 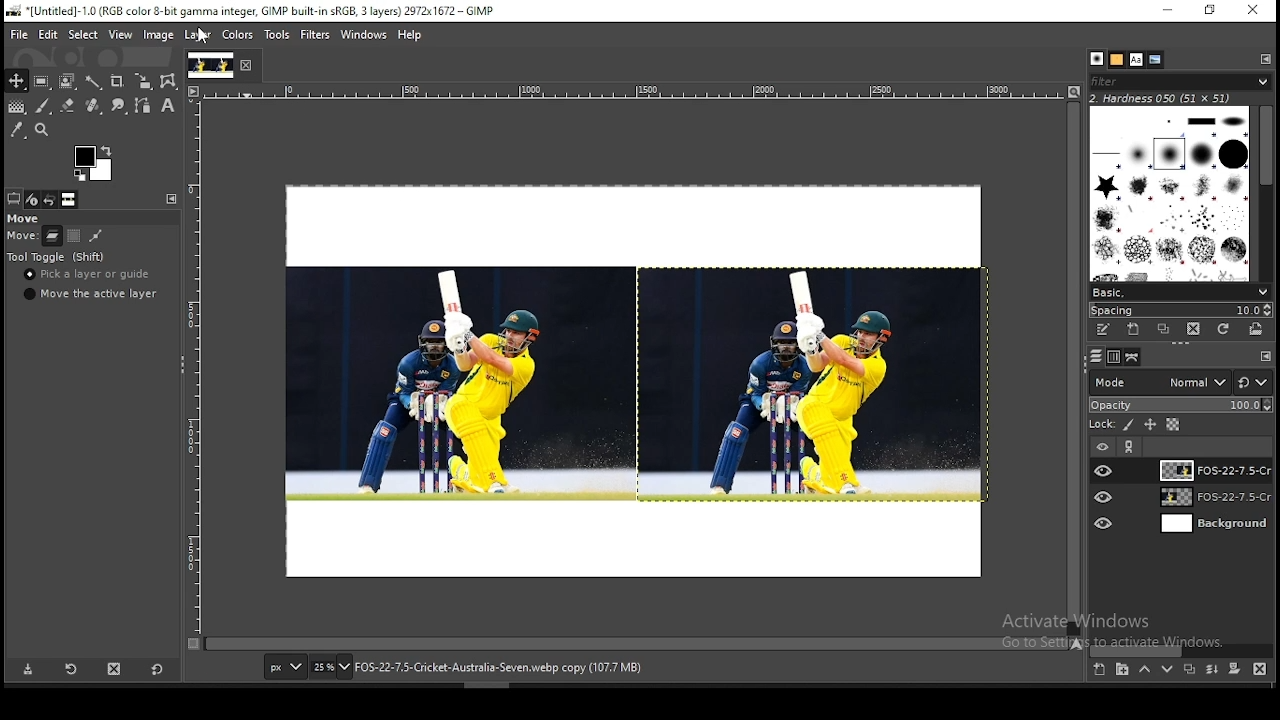 What do you see at coordinates (248, 12) in the screenshot?
I see `icon and file name` at bounding box center [248, 12].